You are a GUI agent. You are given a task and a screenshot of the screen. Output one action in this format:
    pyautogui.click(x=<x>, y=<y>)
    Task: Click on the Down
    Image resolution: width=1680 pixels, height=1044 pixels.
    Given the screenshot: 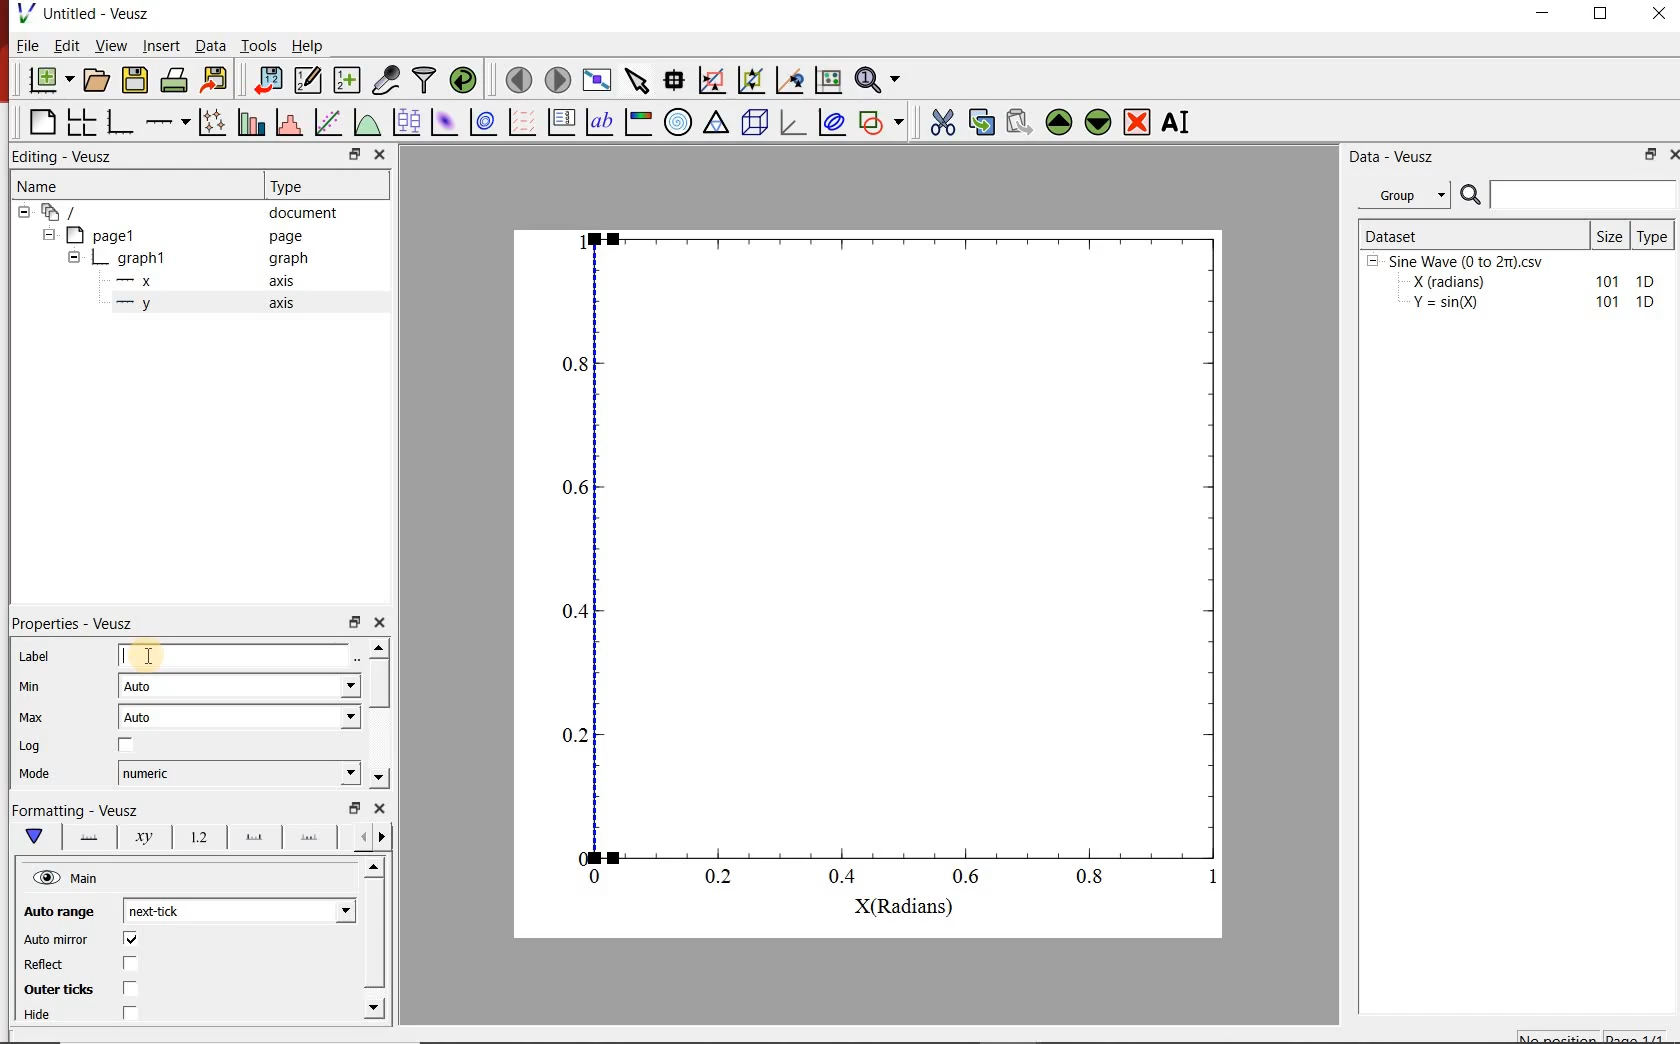 What is the action you would take?
    pyautogui.click(x=379, y=778)
    